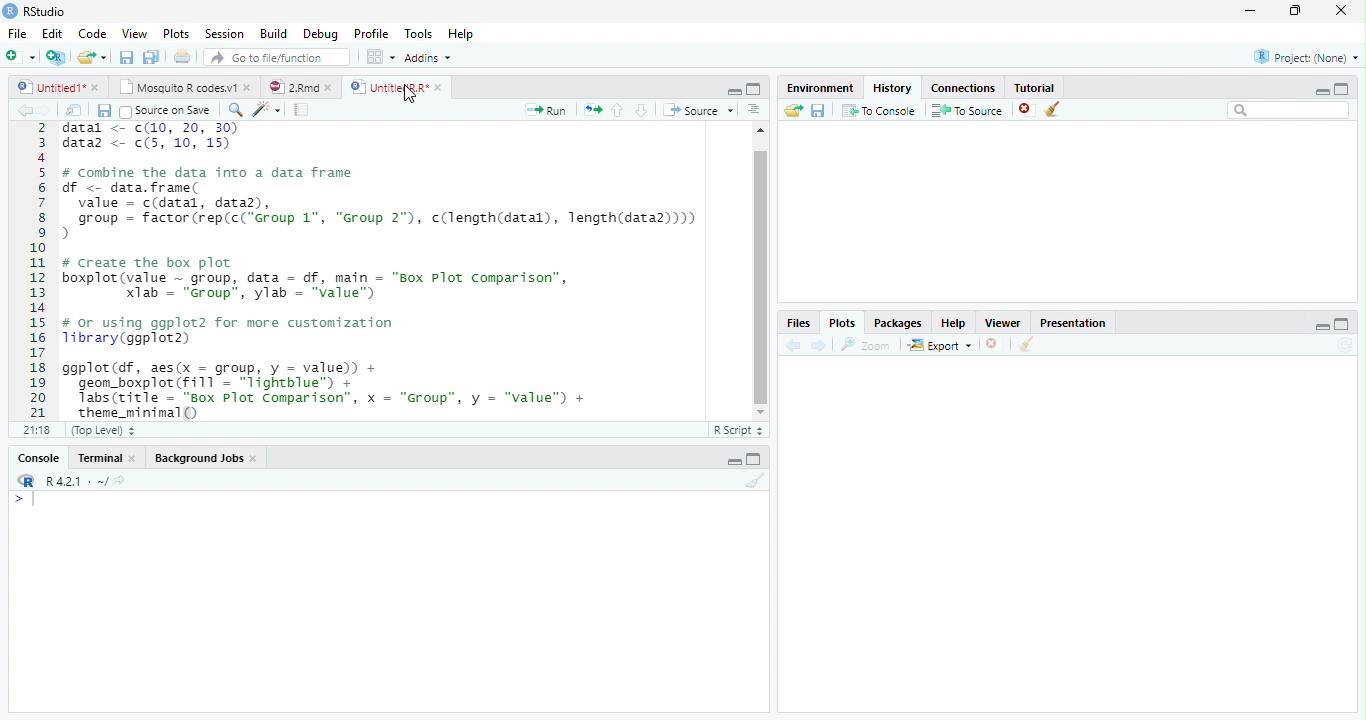 The width and height of the screenshot is (1366, 720). I want to click on Next plot, so click(819, 345).